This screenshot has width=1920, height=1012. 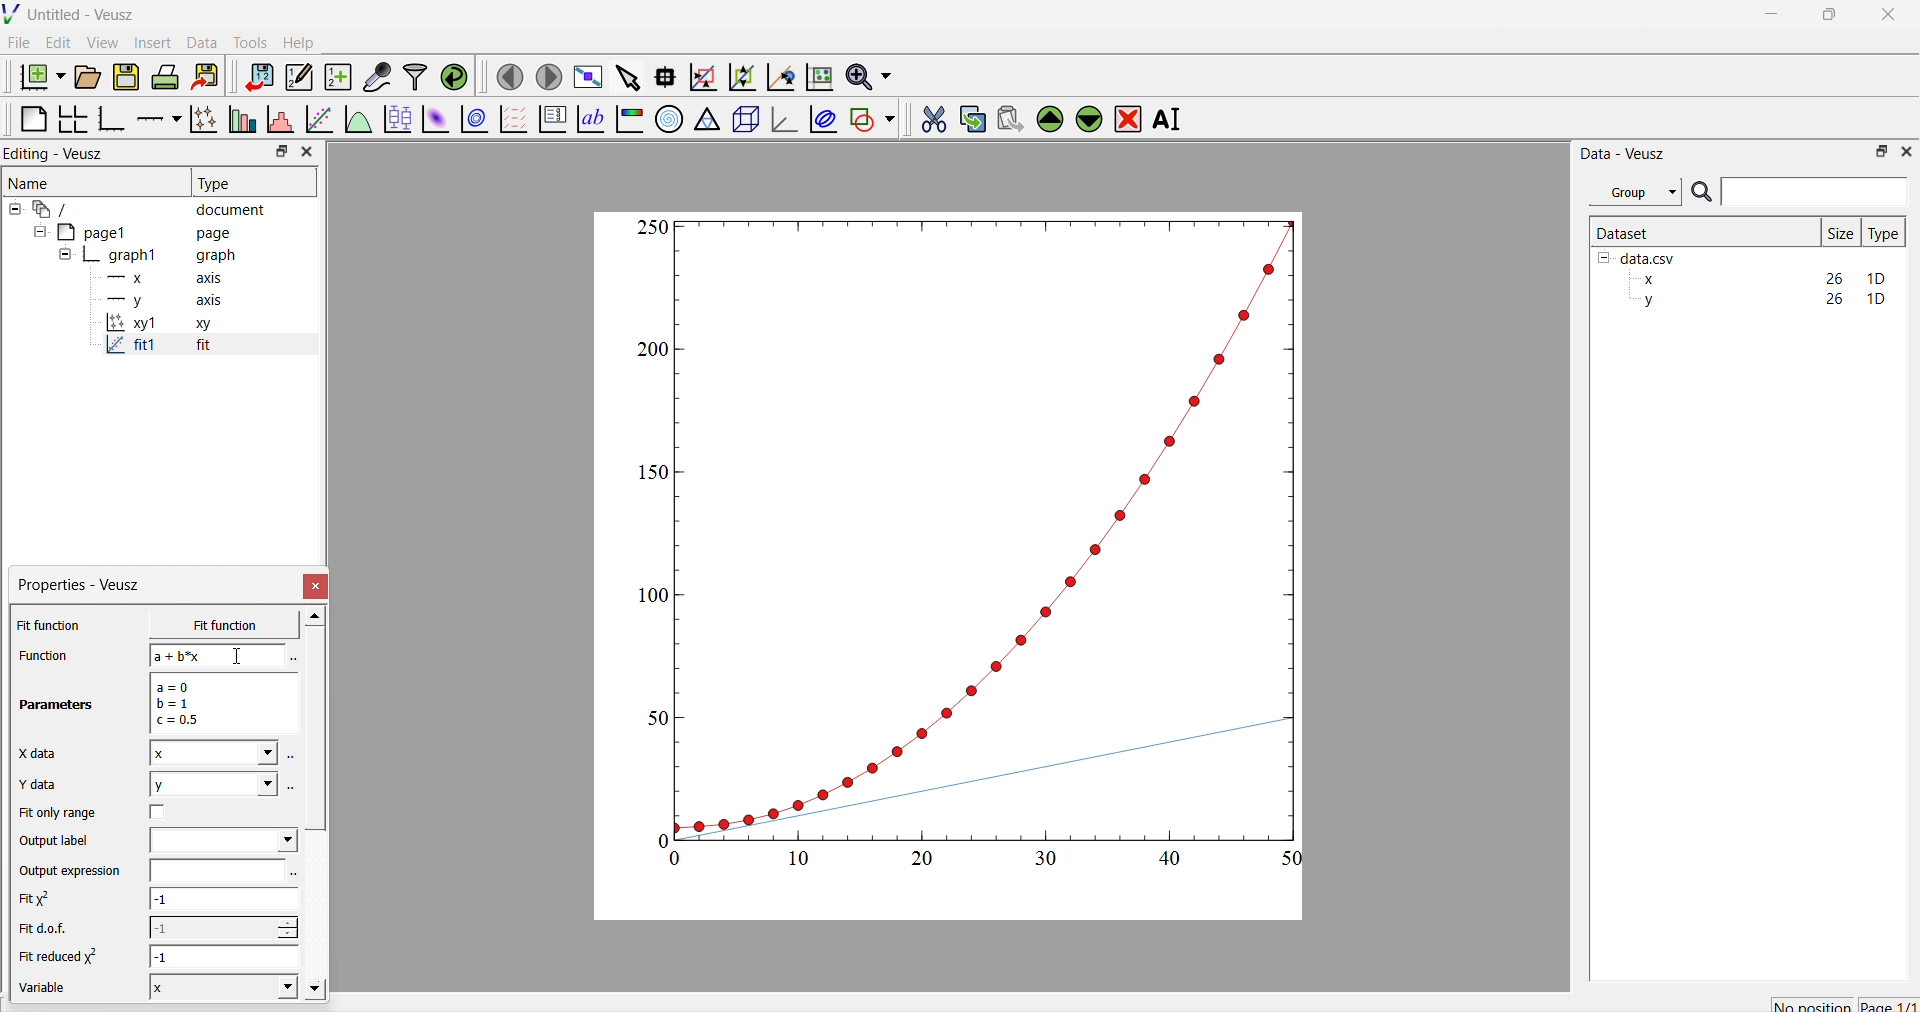 I want to click on Histogram of a dataset, so click(x=276, y=122).